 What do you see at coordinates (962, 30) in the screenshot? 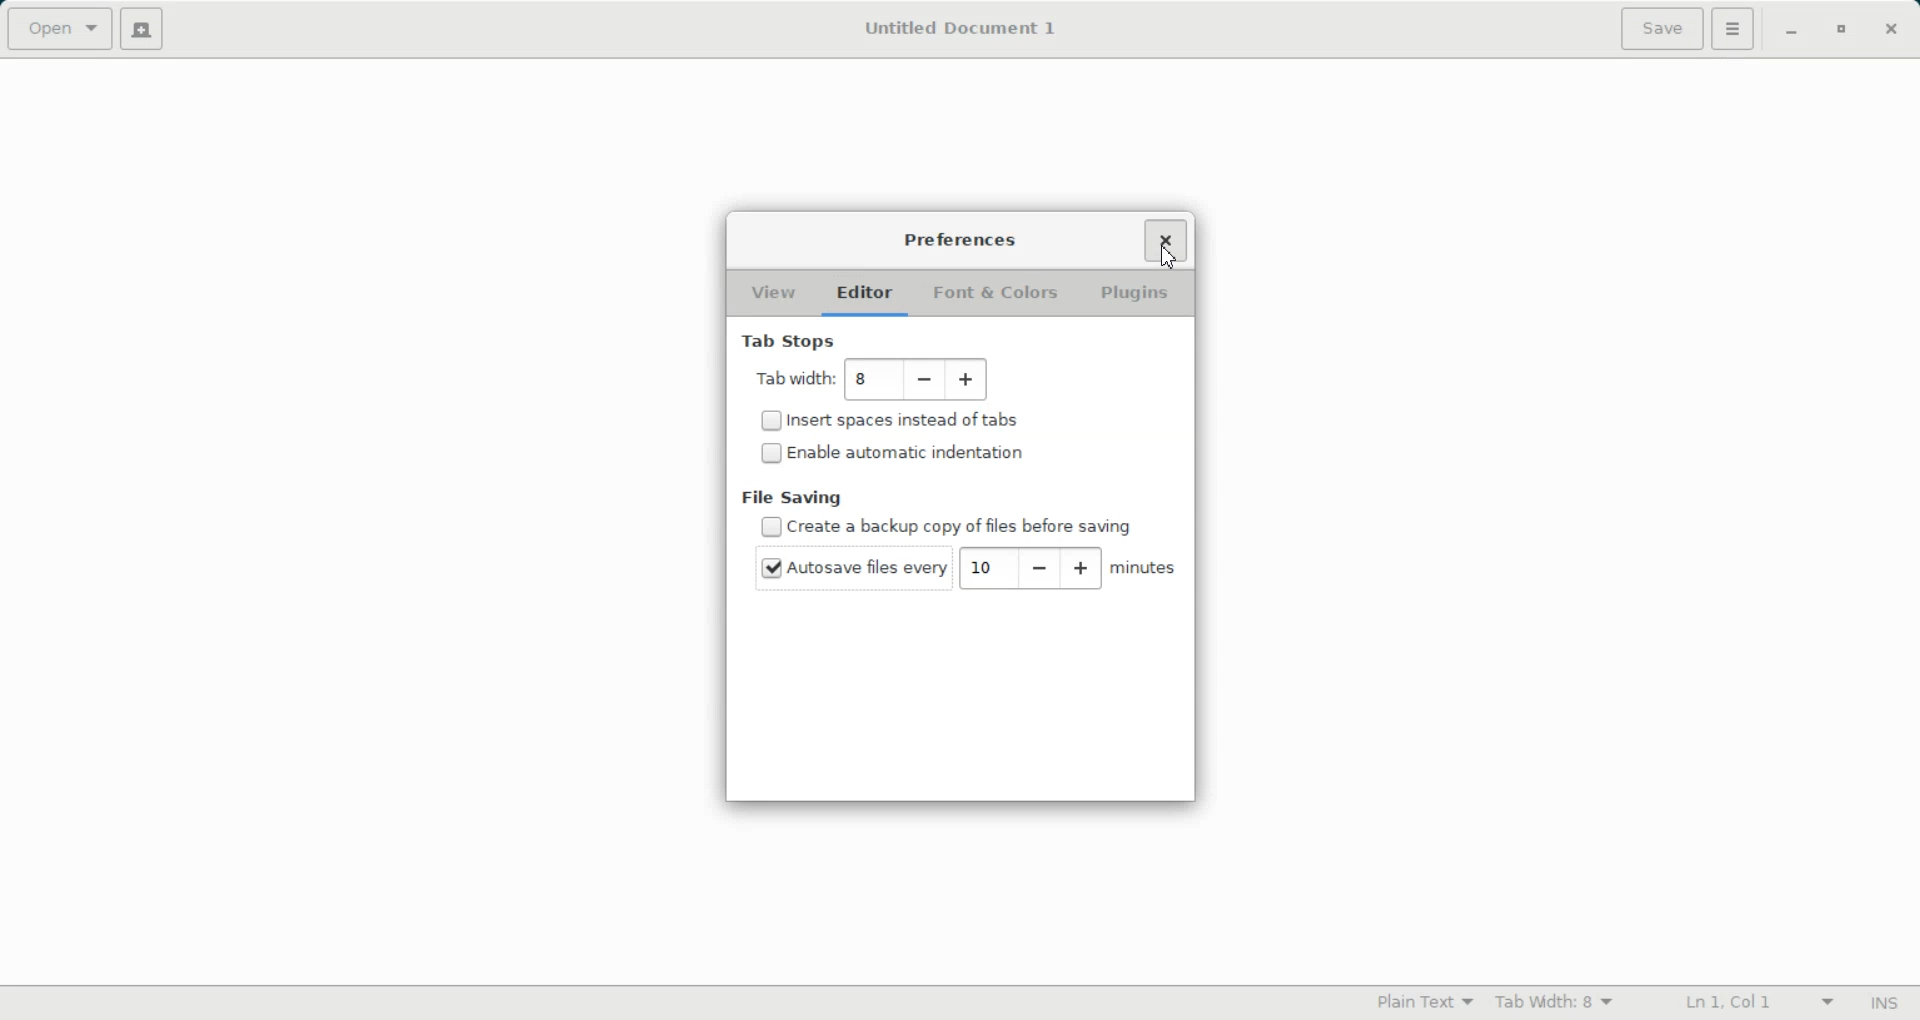
I see `Untitled Document 1` at bounding box center [962, 30].